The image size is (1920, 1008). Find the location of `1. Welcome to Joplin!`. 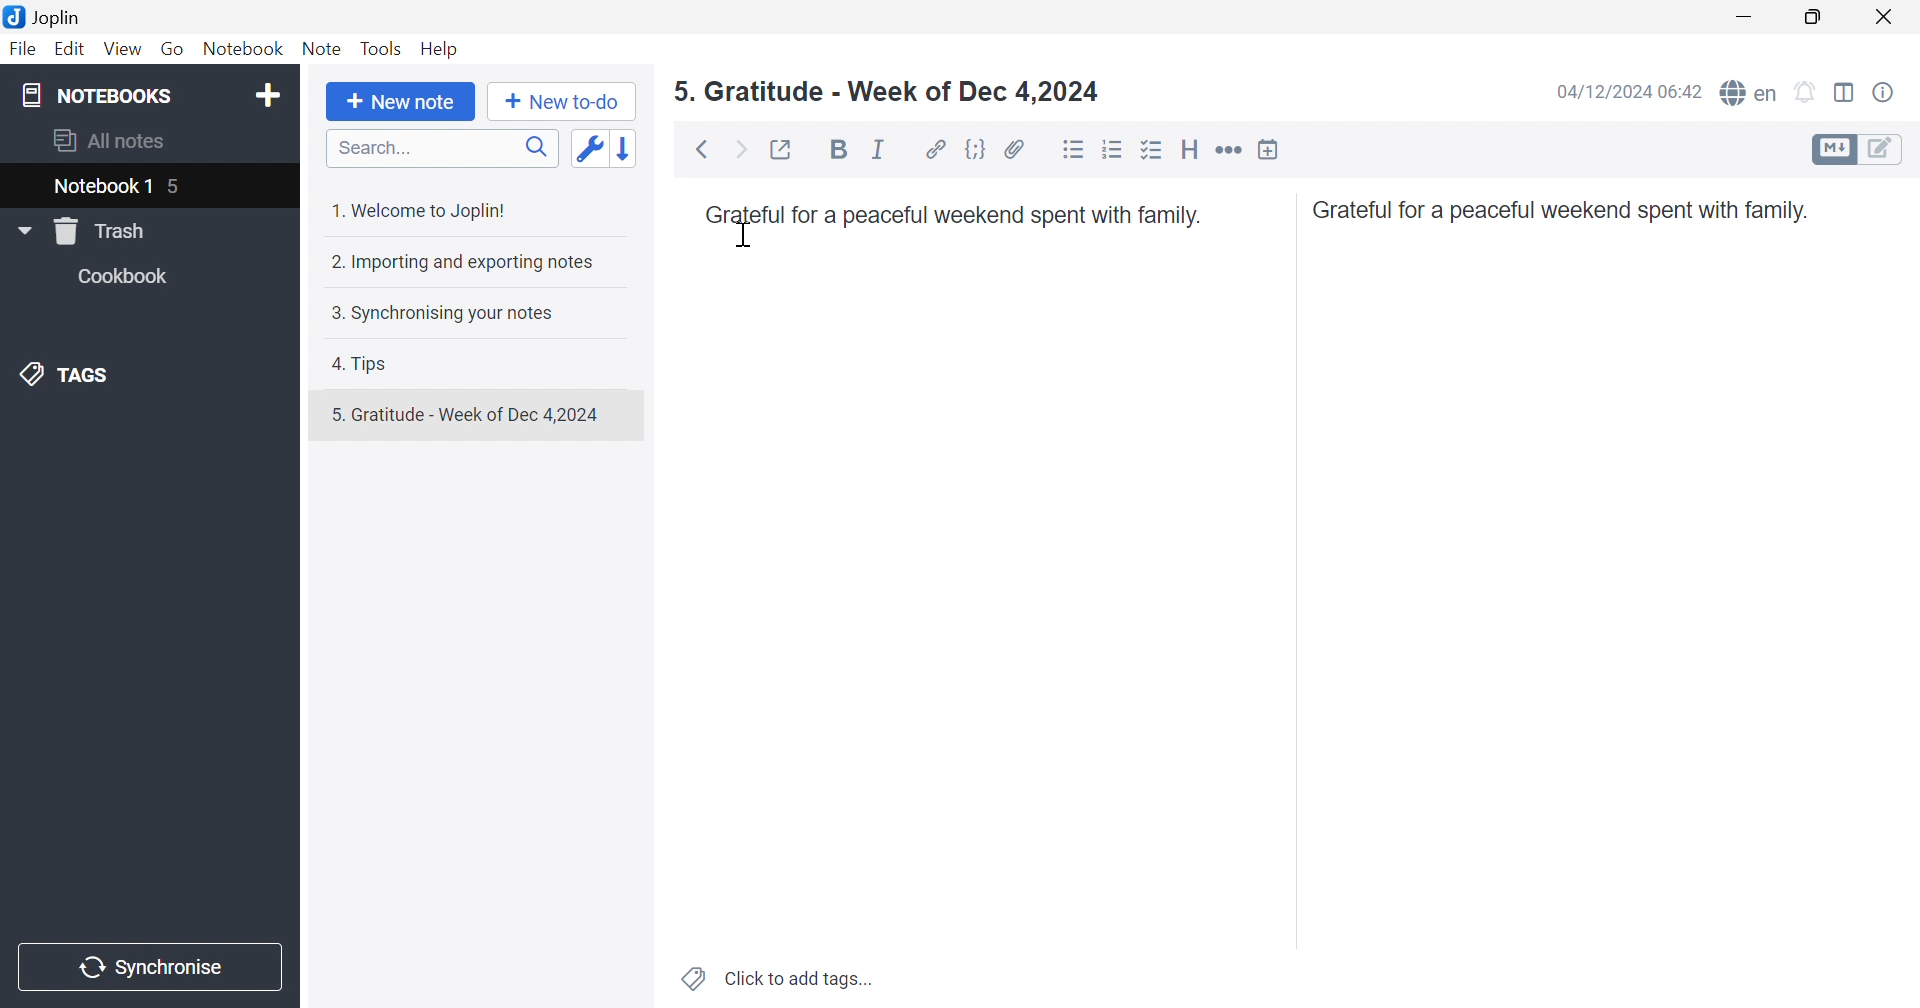

1. Welcome to Joplin! is located at coordinates (422, 208).